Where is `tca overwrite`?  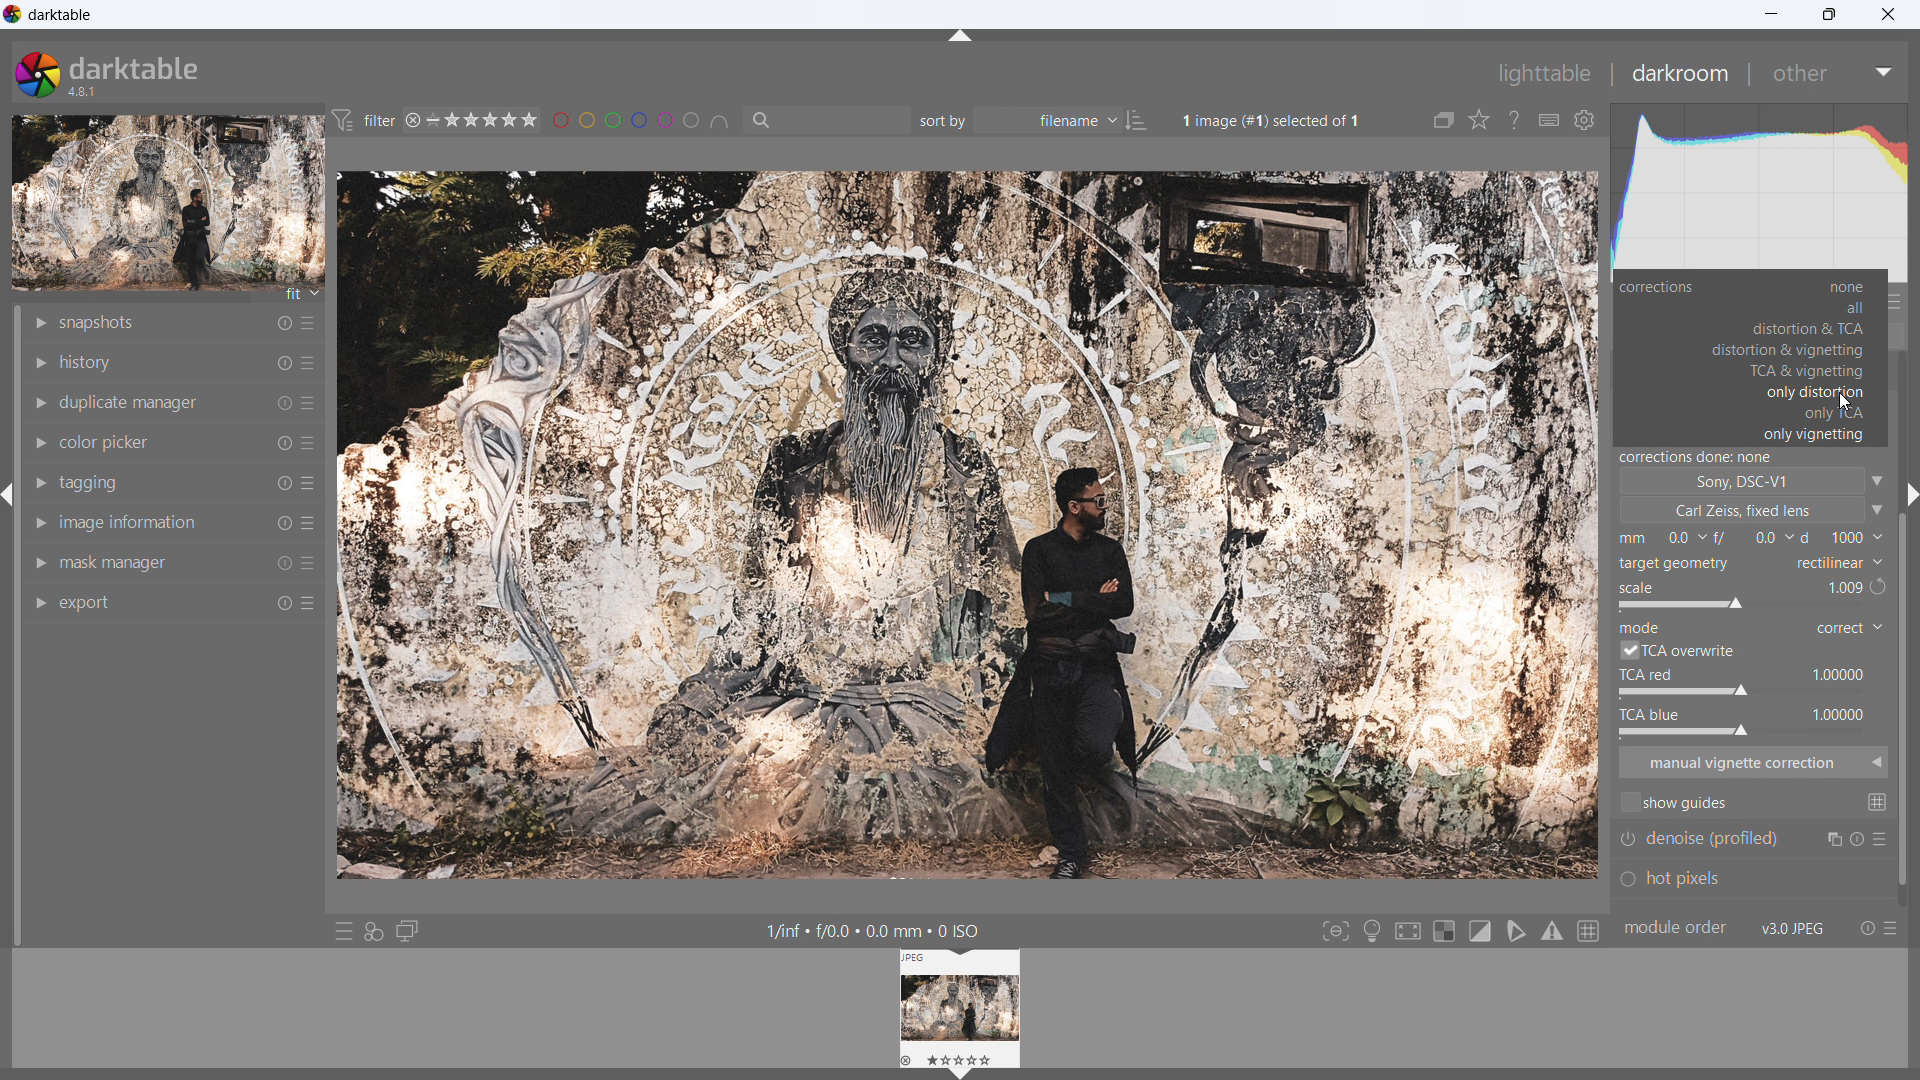
tca overwrite is located at coordinates (1677, 650).